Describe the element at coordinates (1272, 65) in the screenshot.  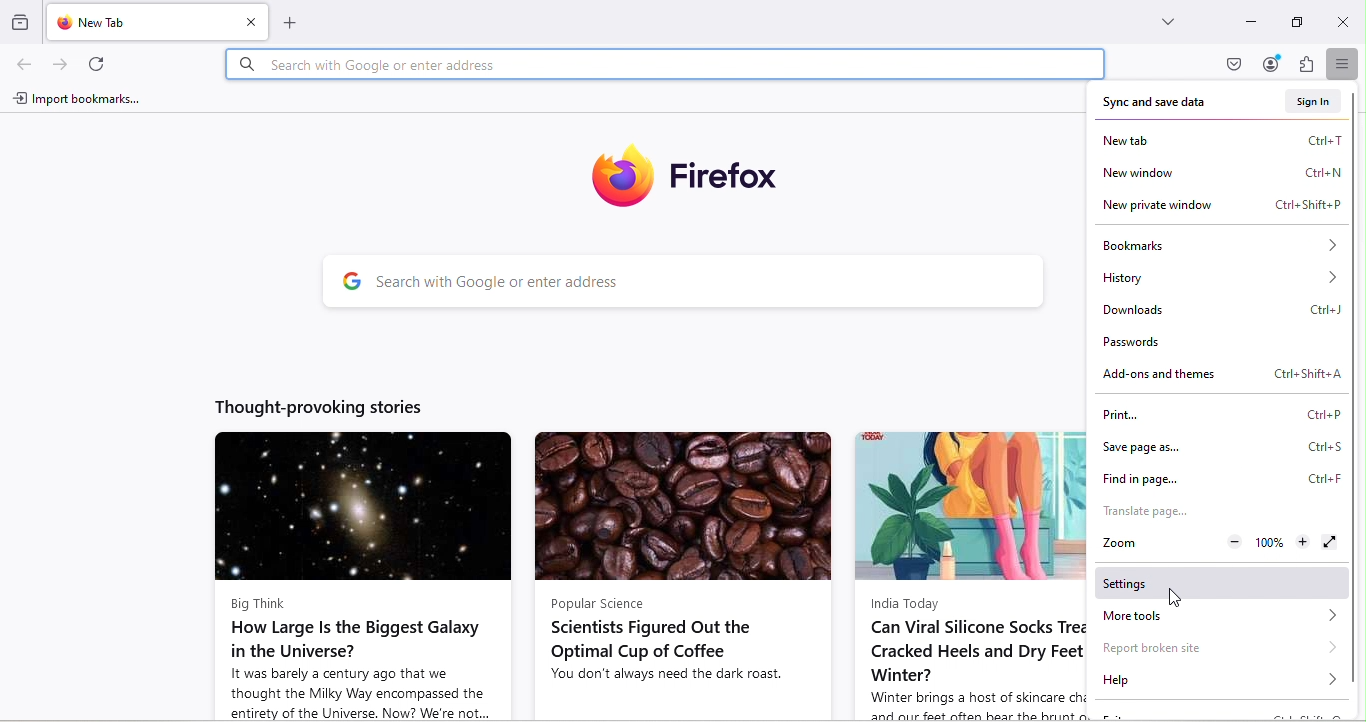
I see `Account` at that location.